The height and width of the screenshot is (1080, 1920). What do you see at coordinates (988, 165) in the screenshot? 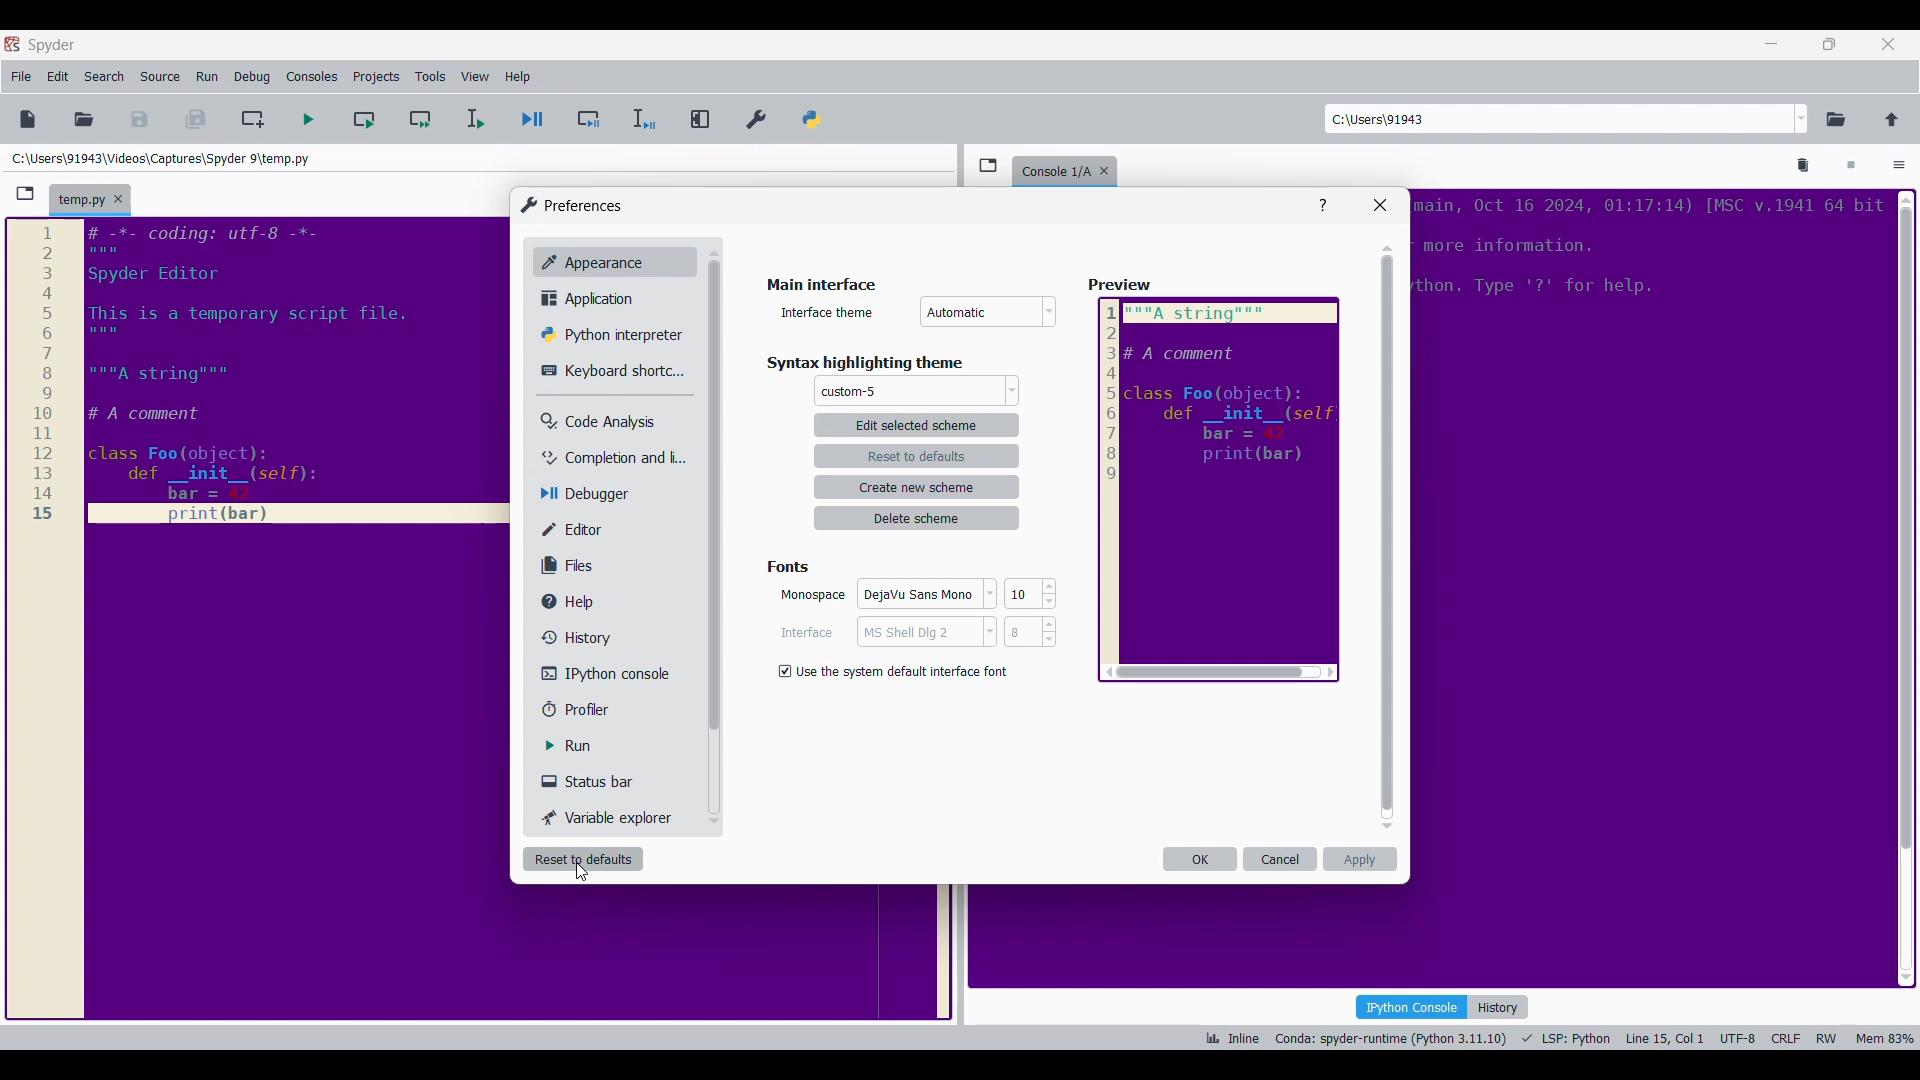
I see `Browse tabs` at bounding box center [988, 165].